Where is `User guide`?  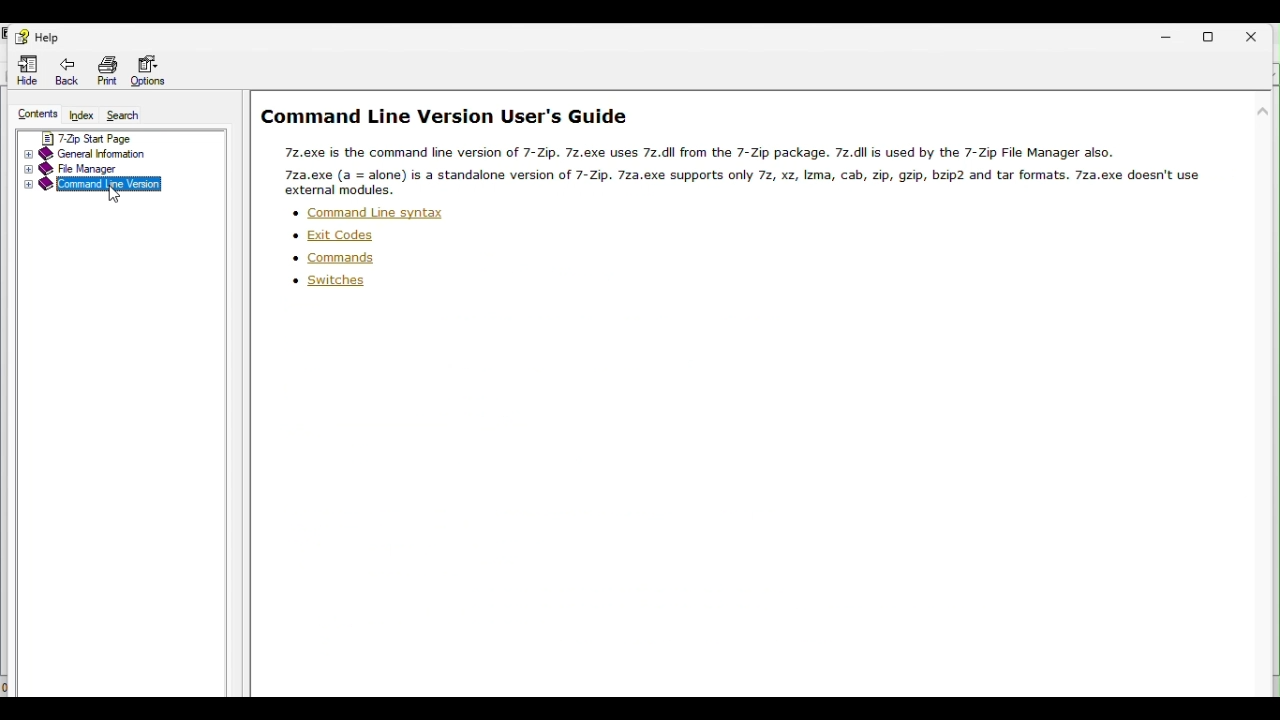
User guide is located at coordinates (763, 145).